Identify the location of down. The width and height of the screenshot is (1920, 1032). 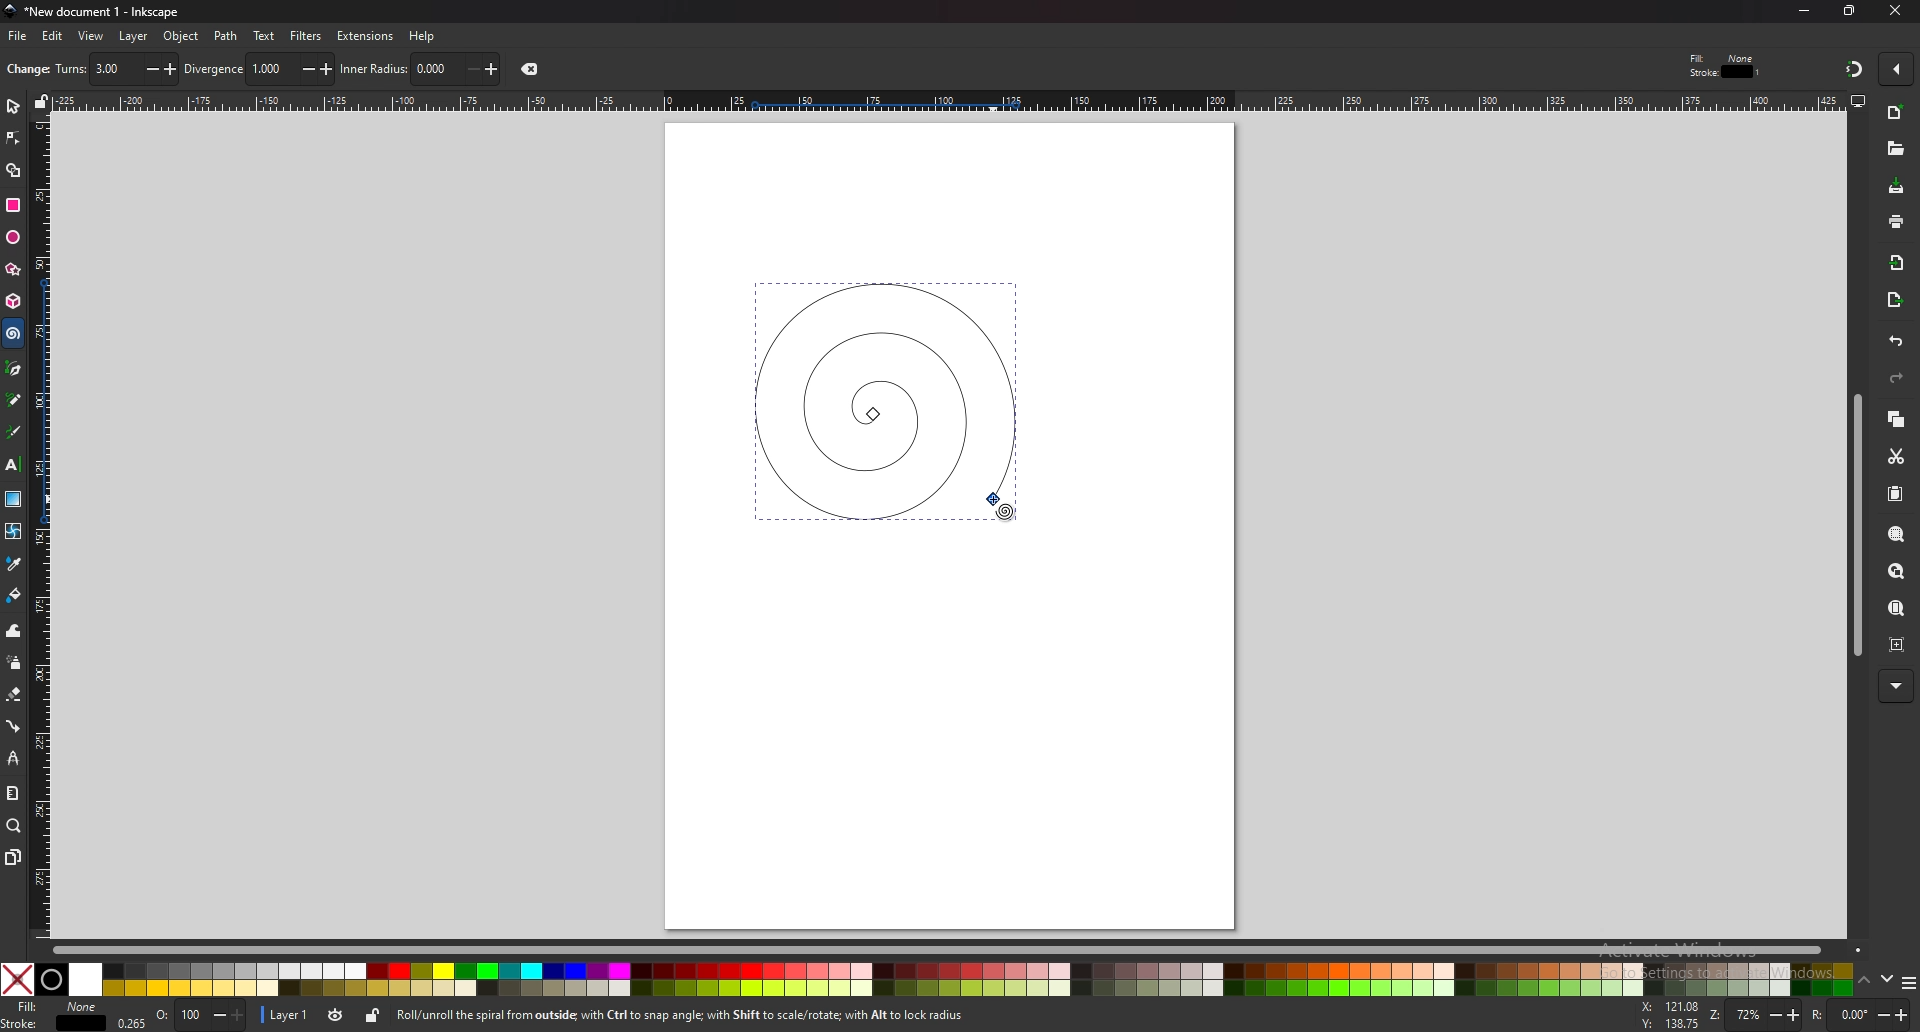
(1886, 979).